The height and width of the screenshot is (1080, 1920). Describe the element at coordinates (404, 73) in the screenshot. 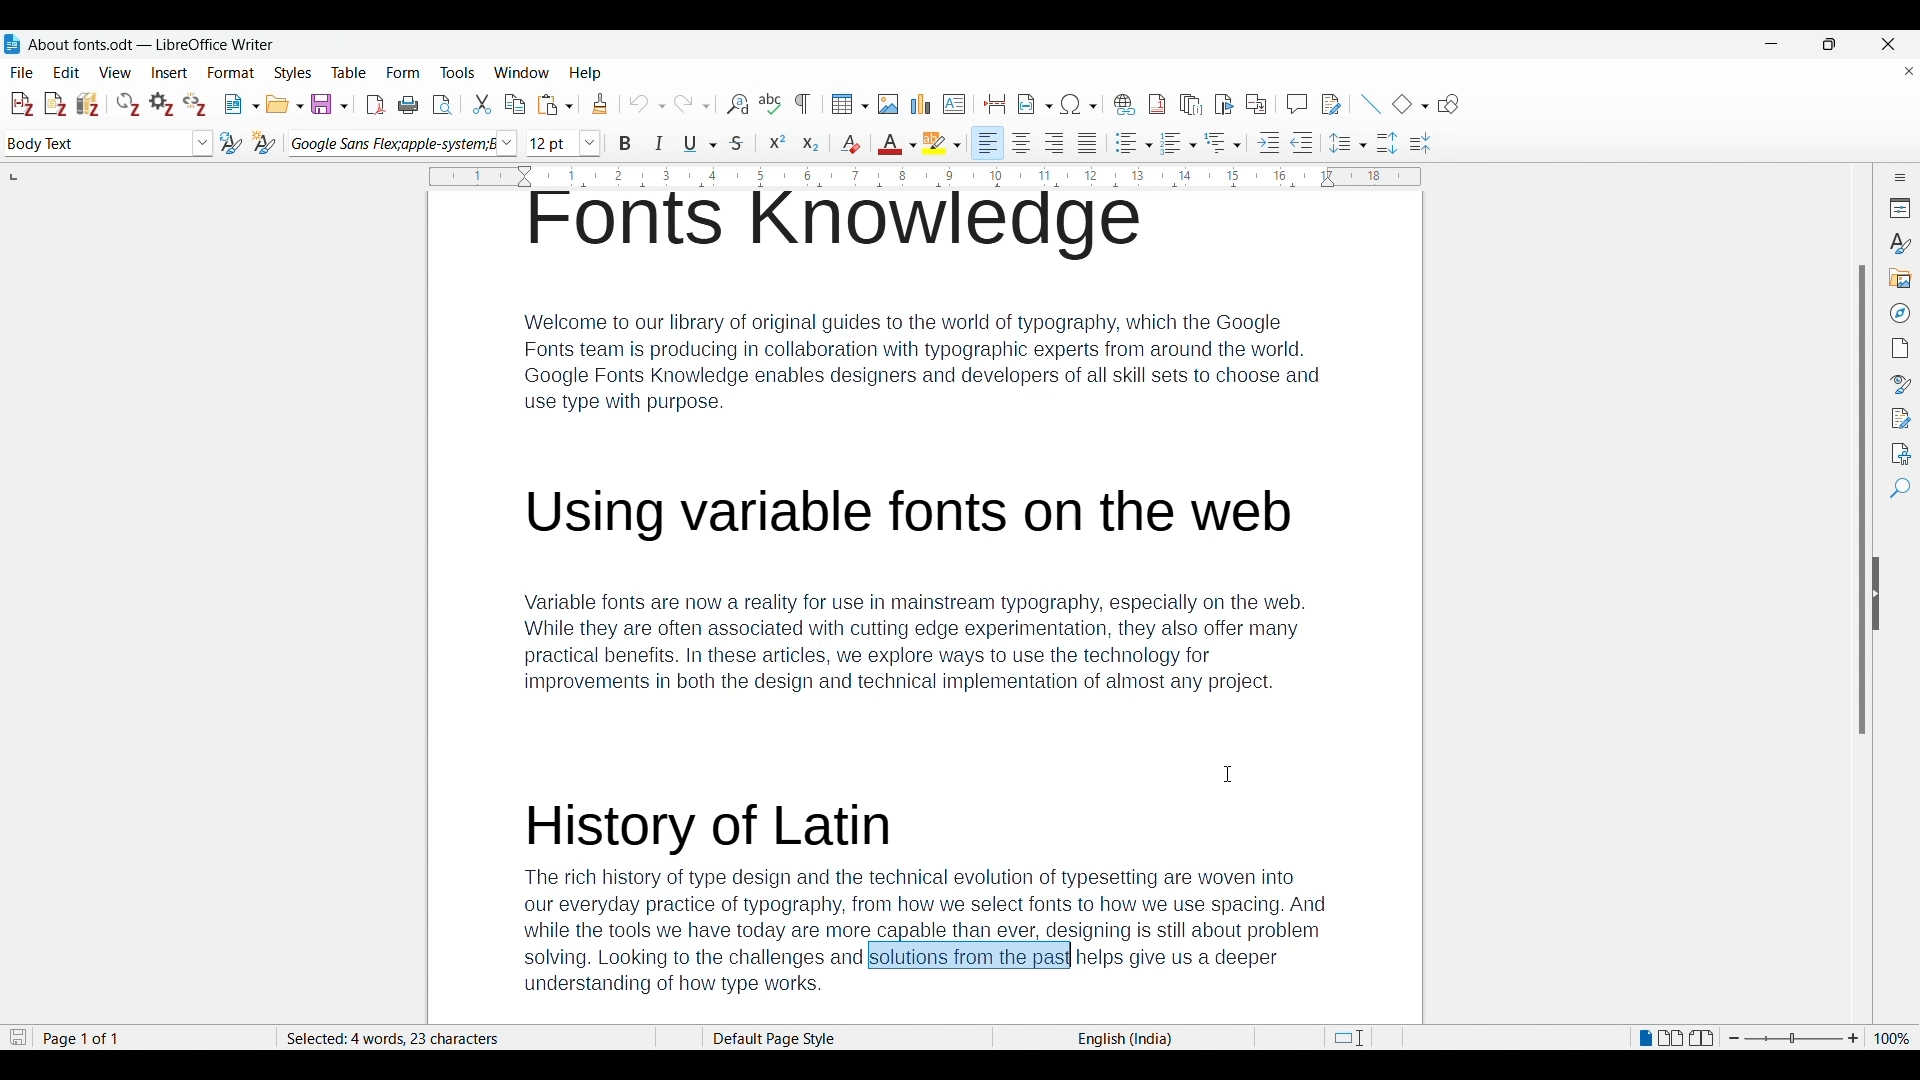

I see `Form menu` at that location.